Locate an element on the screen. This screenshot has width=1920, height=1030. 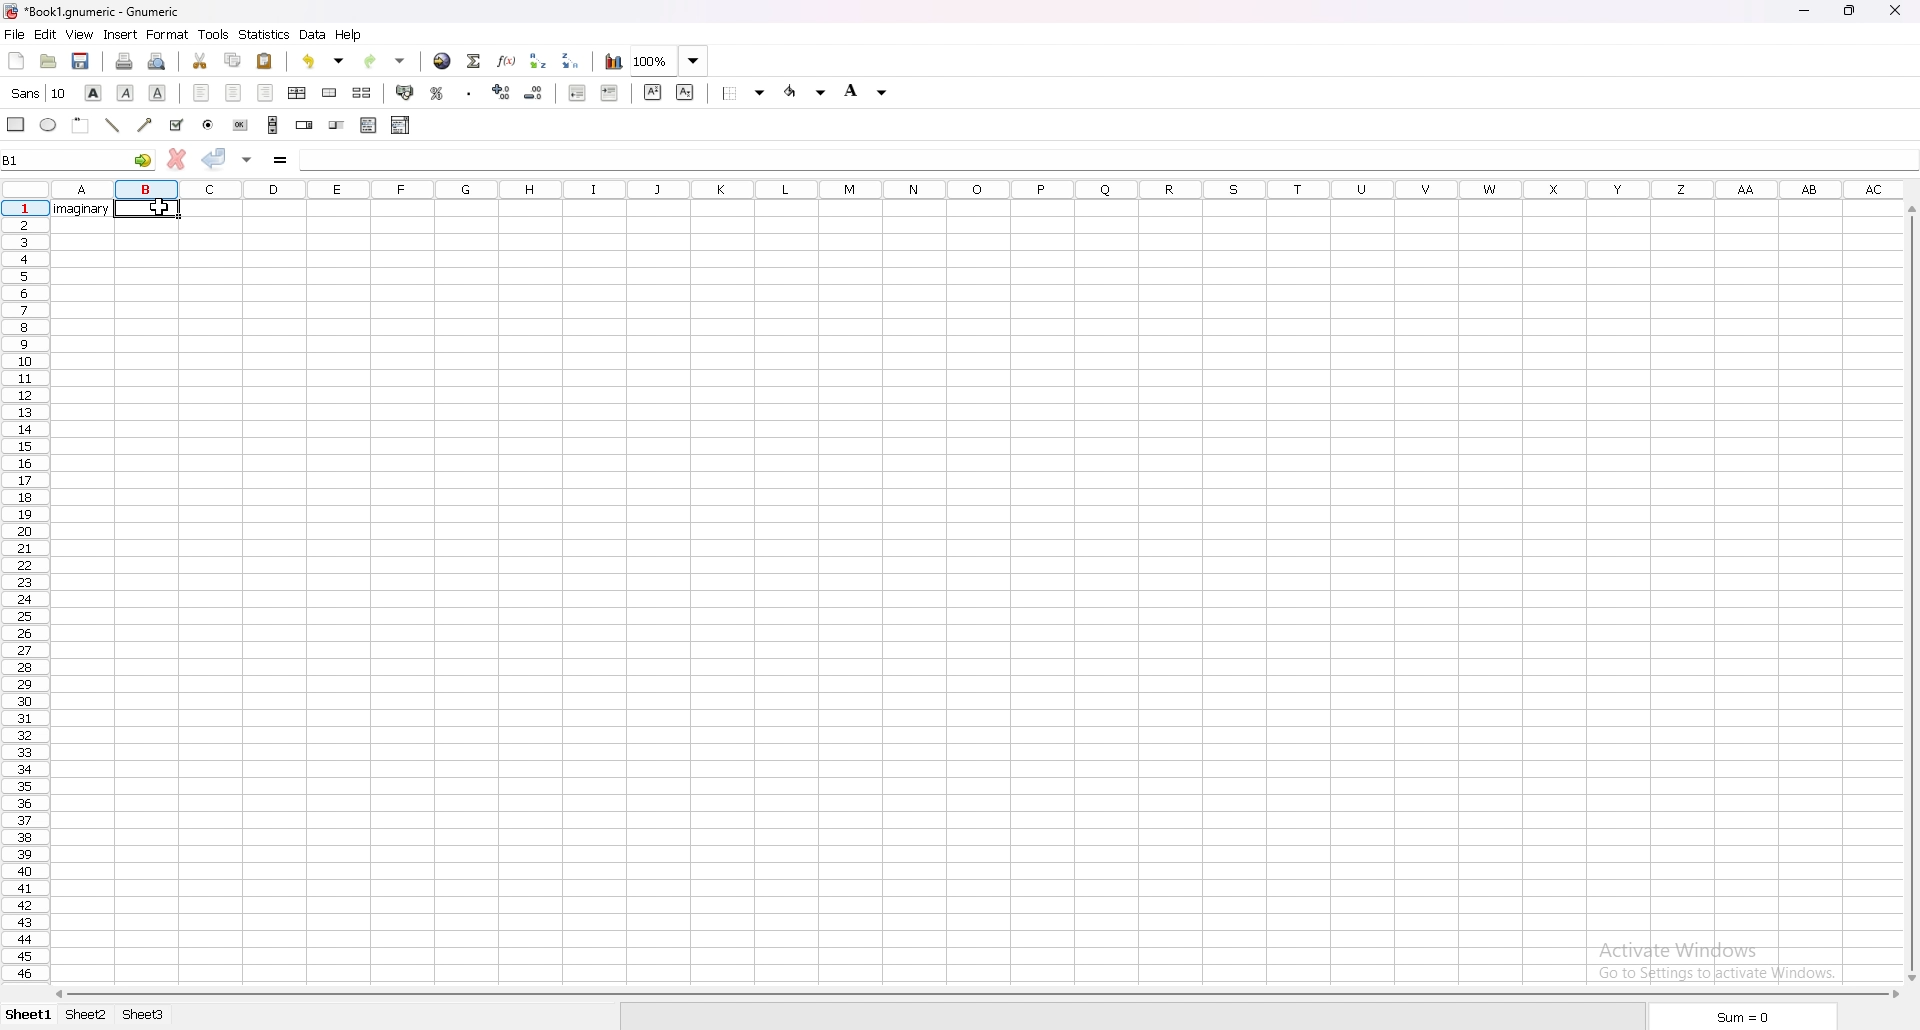
selected cell row is located at coordinates (25, 208).